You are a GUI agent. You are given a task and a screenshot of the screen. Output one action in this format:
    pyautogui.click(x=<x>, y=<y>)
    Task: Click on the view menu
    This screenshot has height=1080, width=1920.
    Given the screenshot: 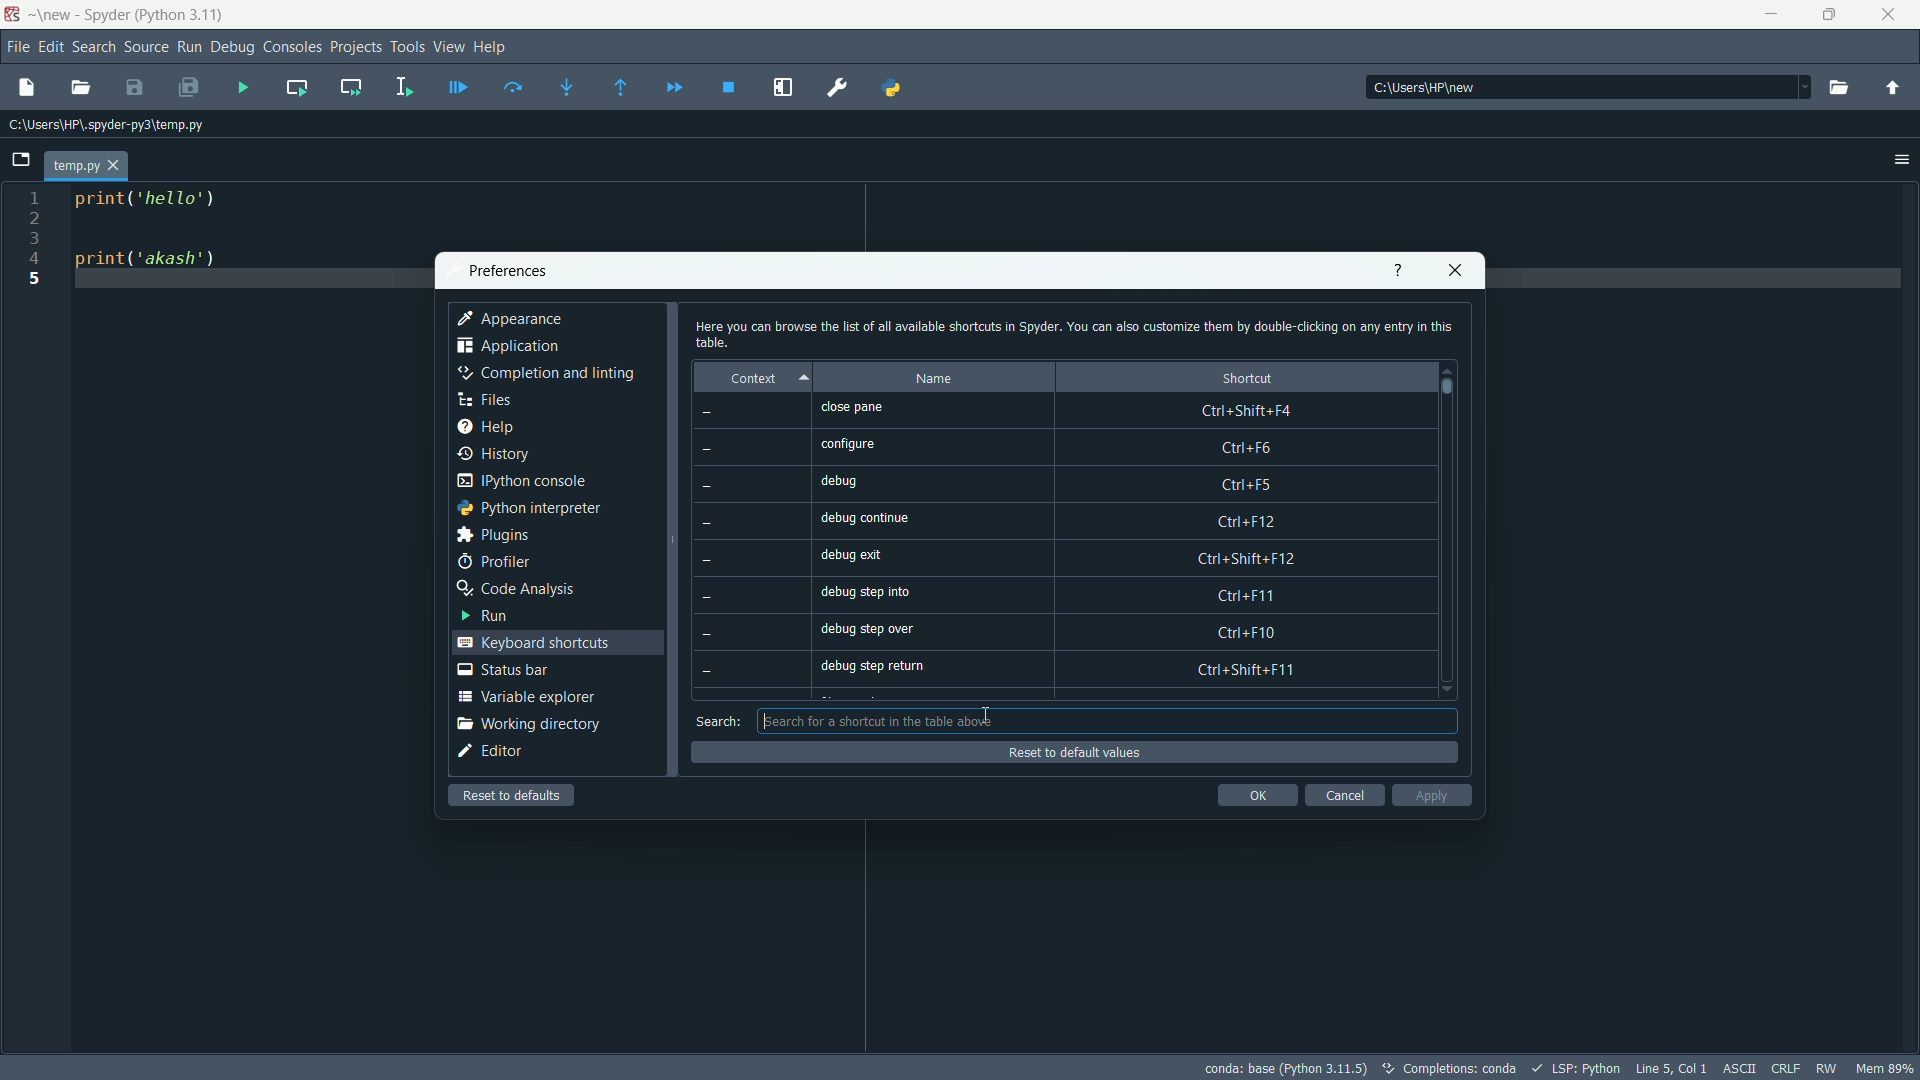 What is the action you would take?
    pyautogui.click(x=450, y=48)
    